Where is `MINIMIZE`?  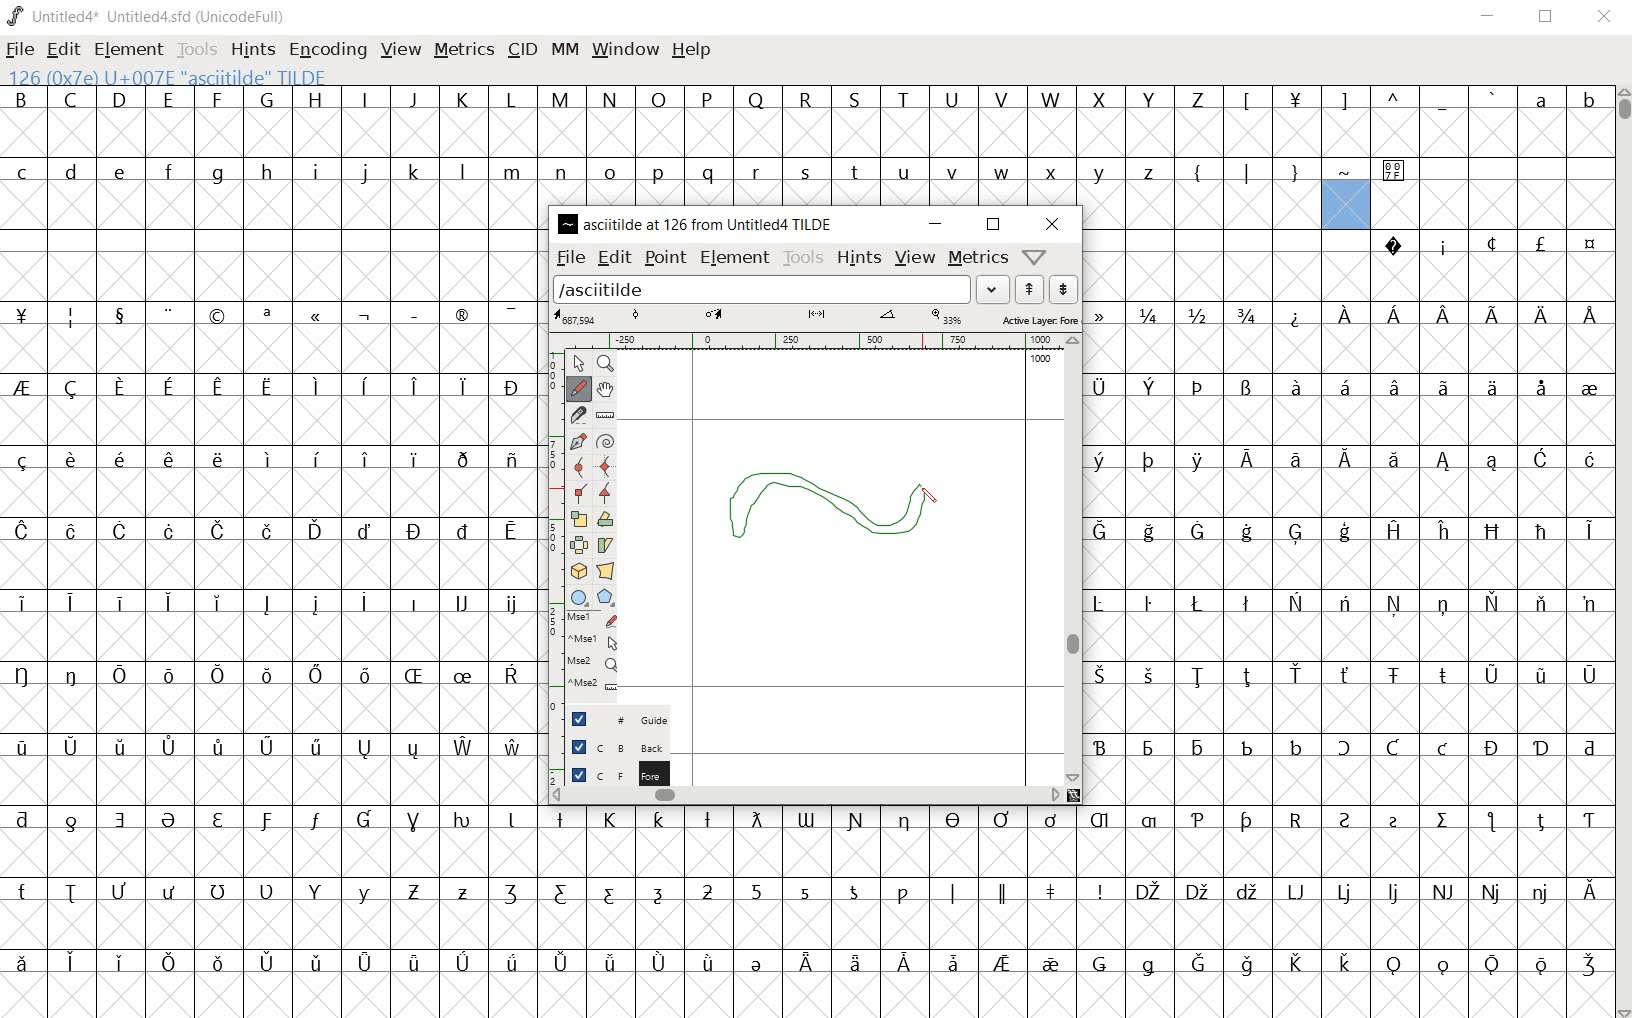
MINIMIZE is located at coordinates (1491, 19).